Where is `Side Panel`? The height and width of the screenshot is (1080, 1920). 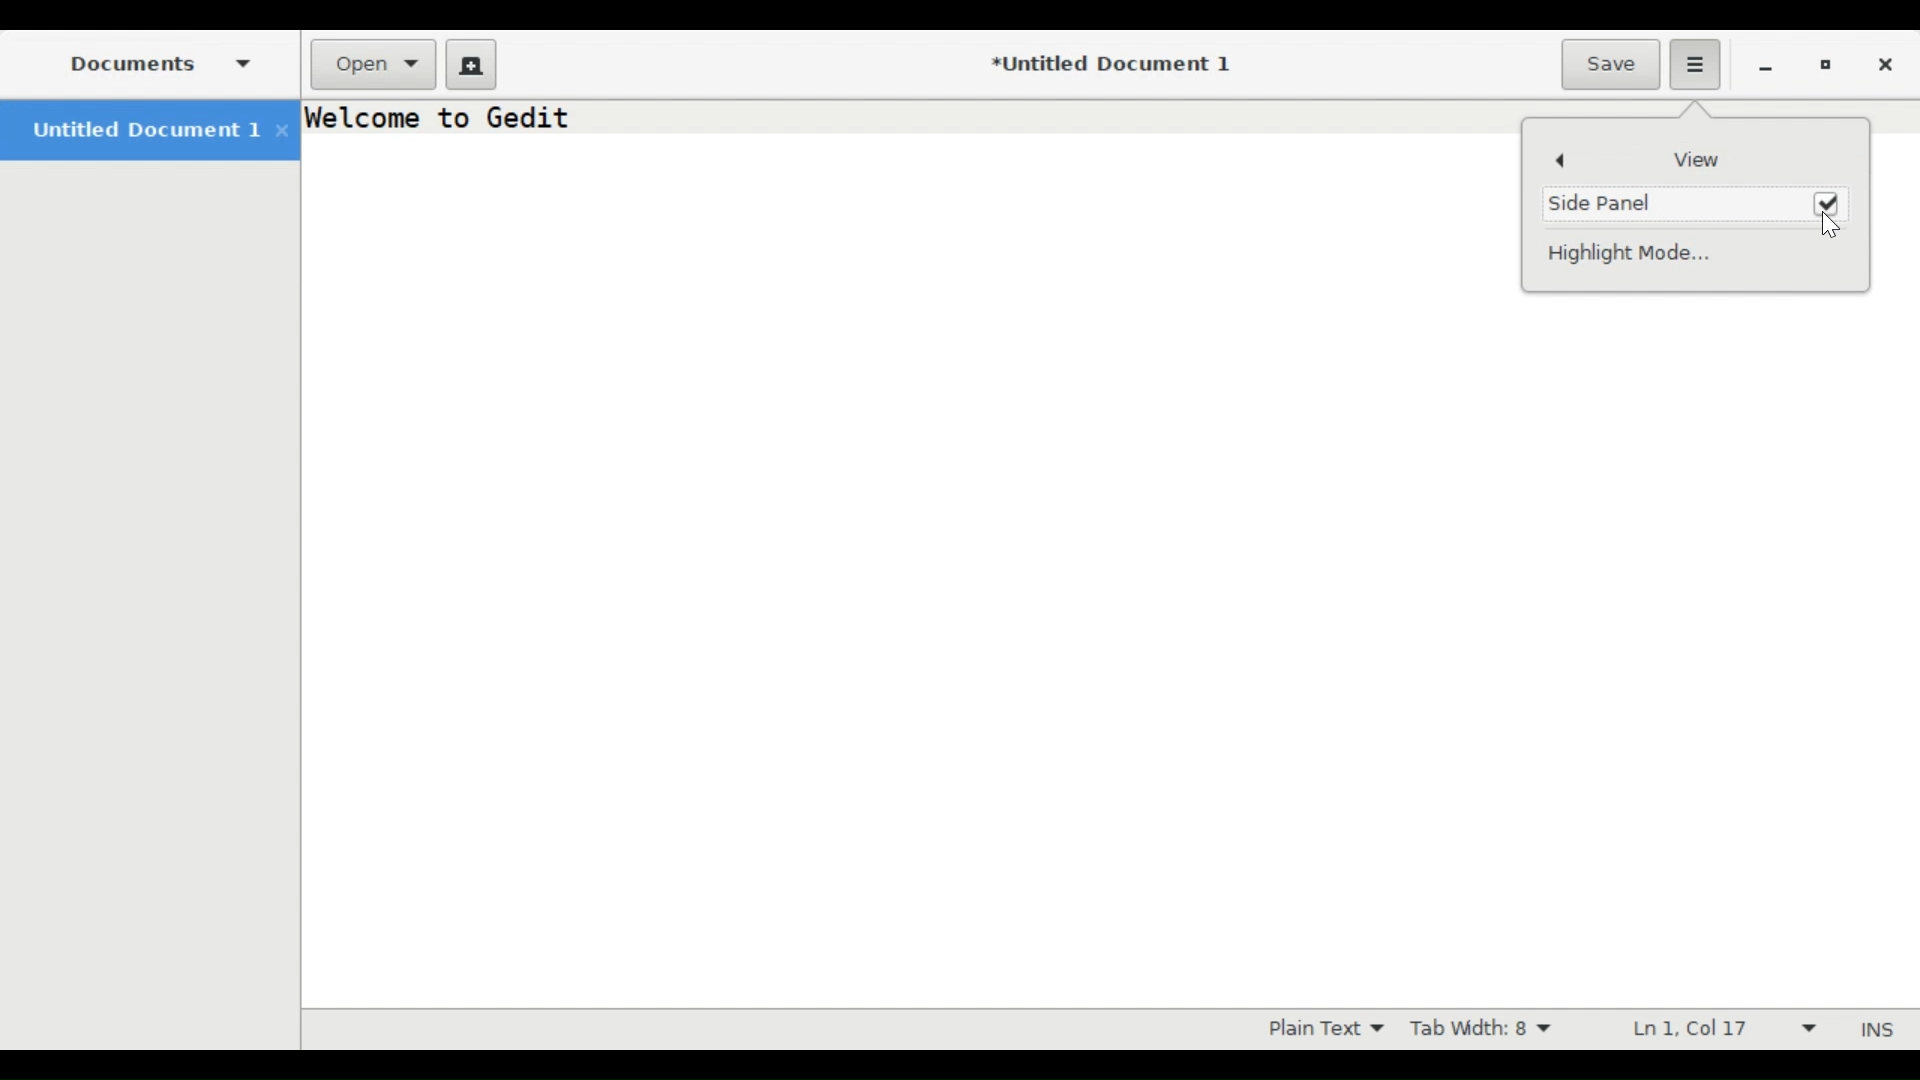 Side Panel is located at coordinates (1611, 201).